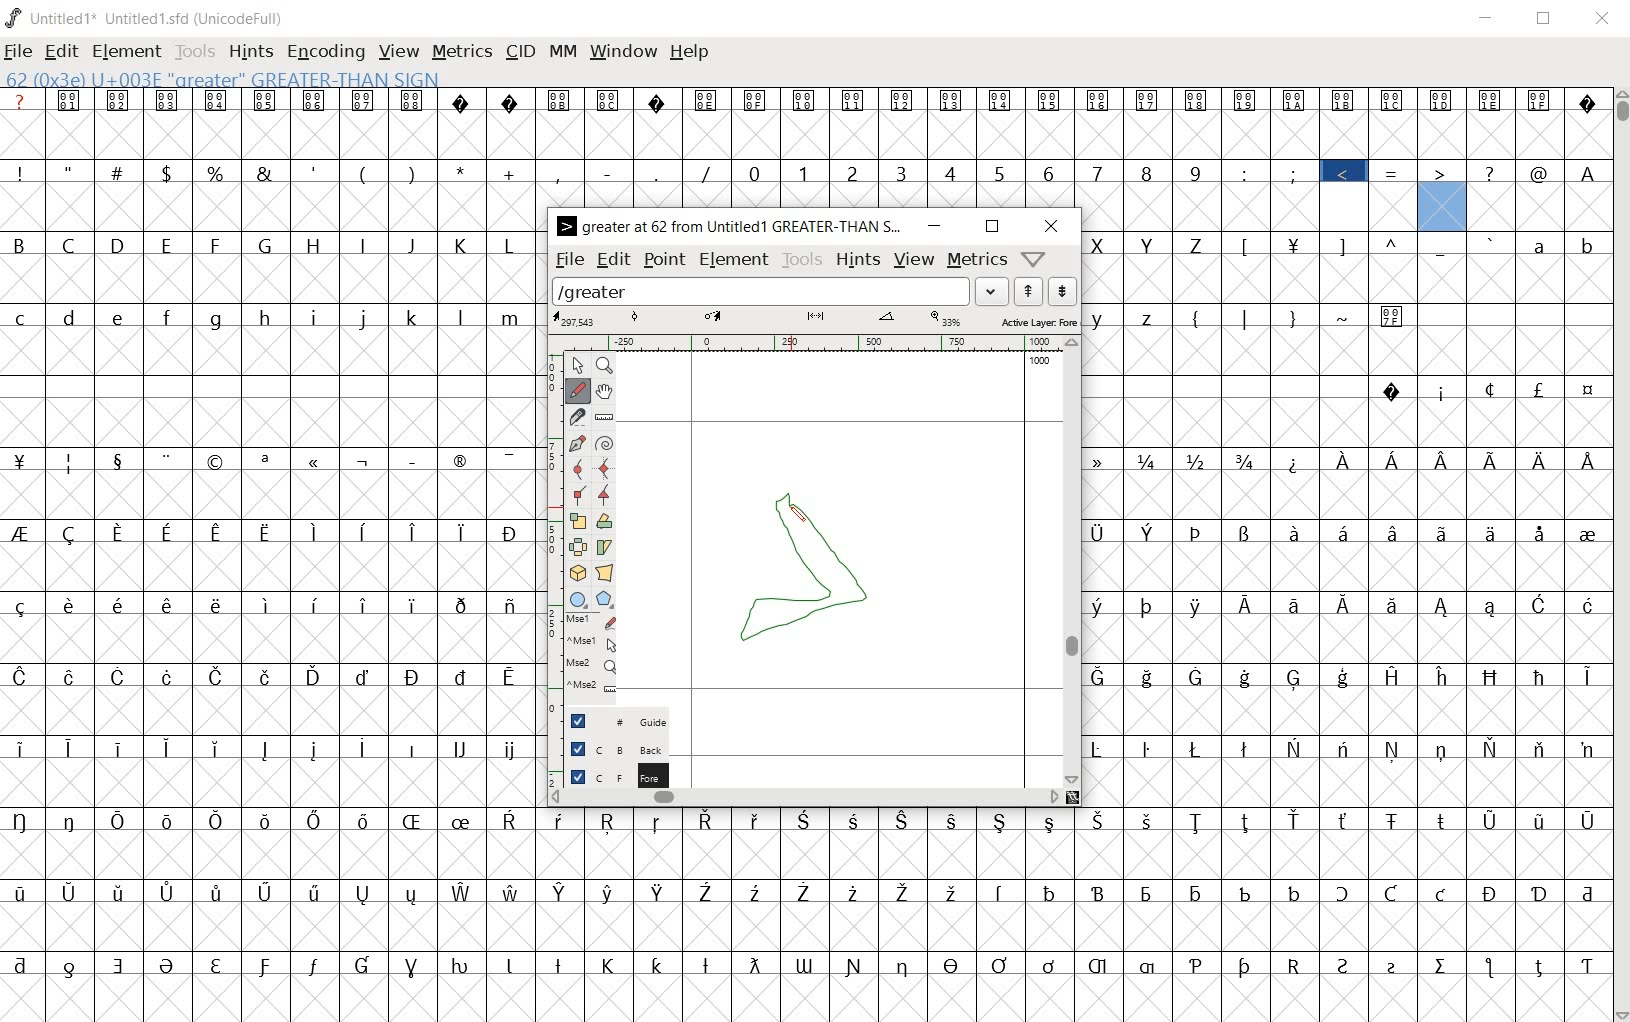 This screenshot has height=1022, width=1630. I want to click on Add a corner point, so click(579, 494).